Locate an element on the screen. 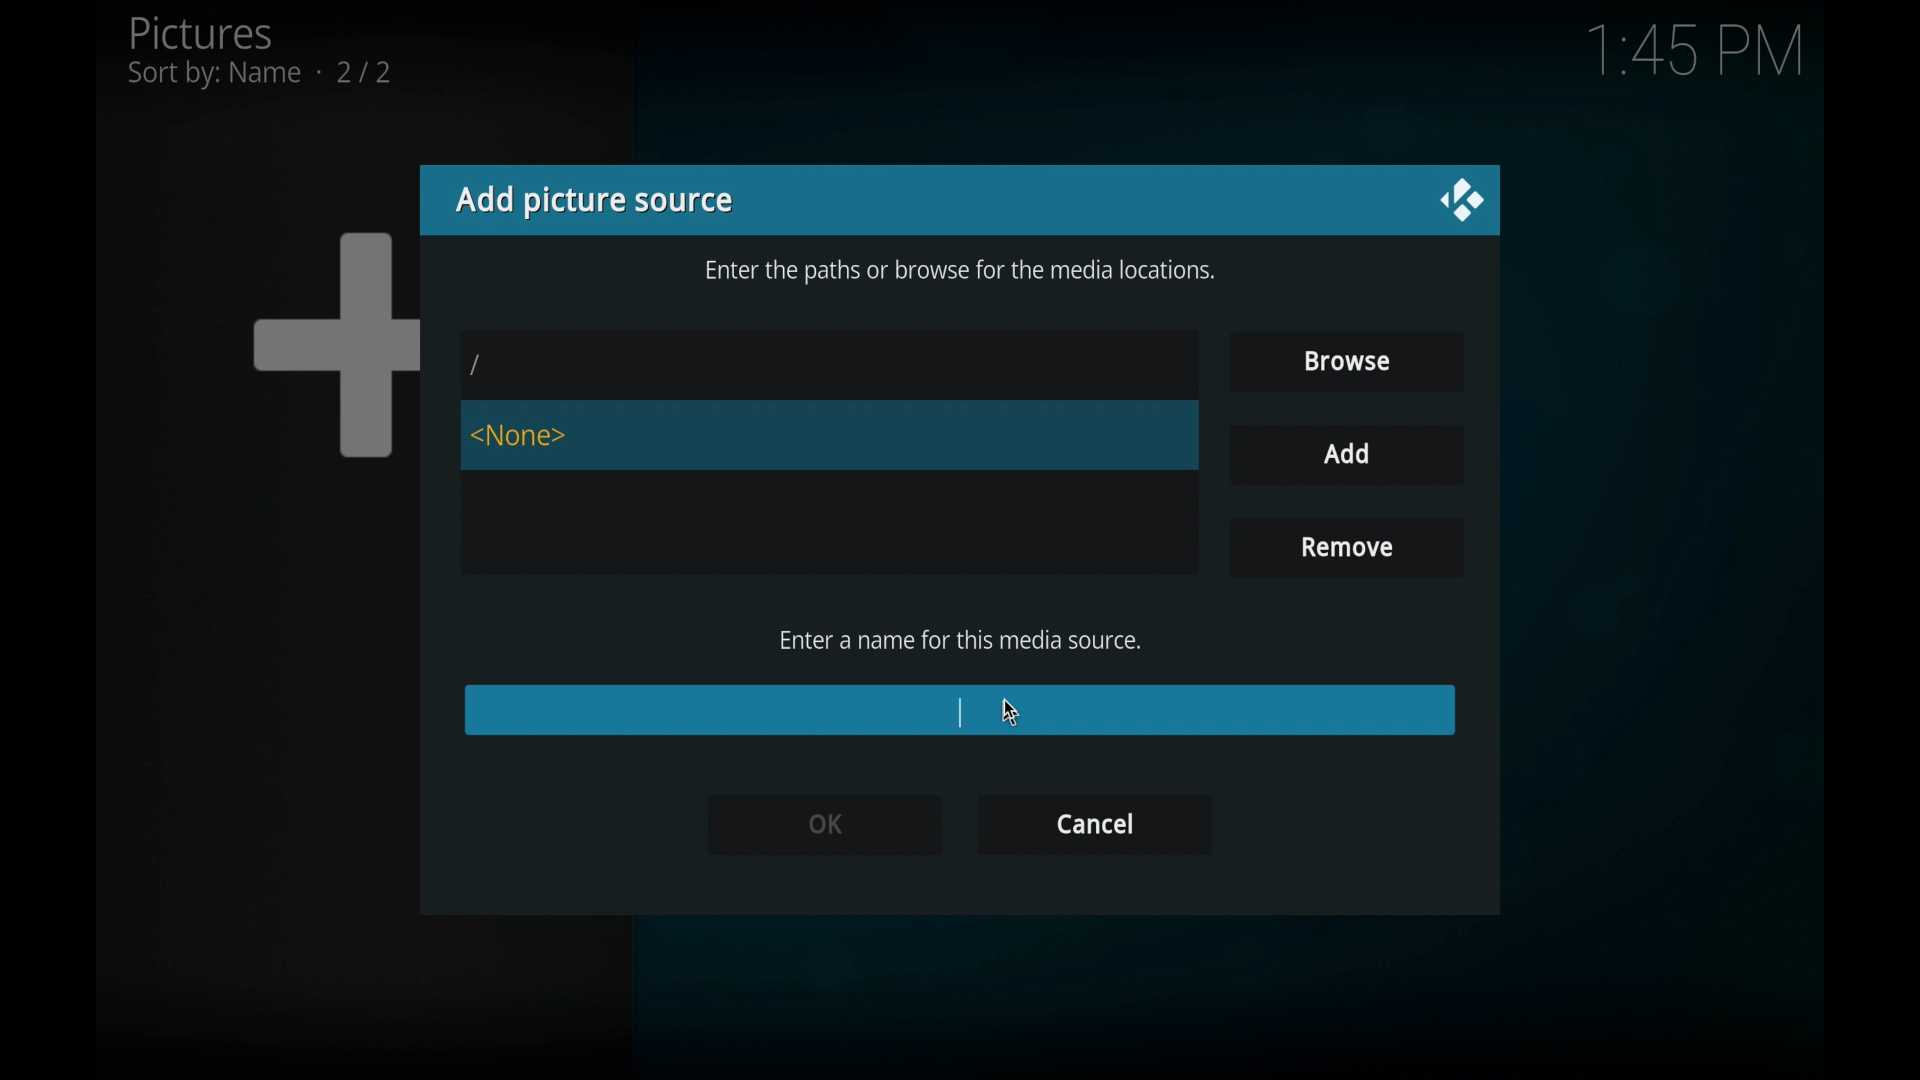 Image resolution: width=1920 pixels, height=1080 pixels. remove is located at coordinates (1343, 549).